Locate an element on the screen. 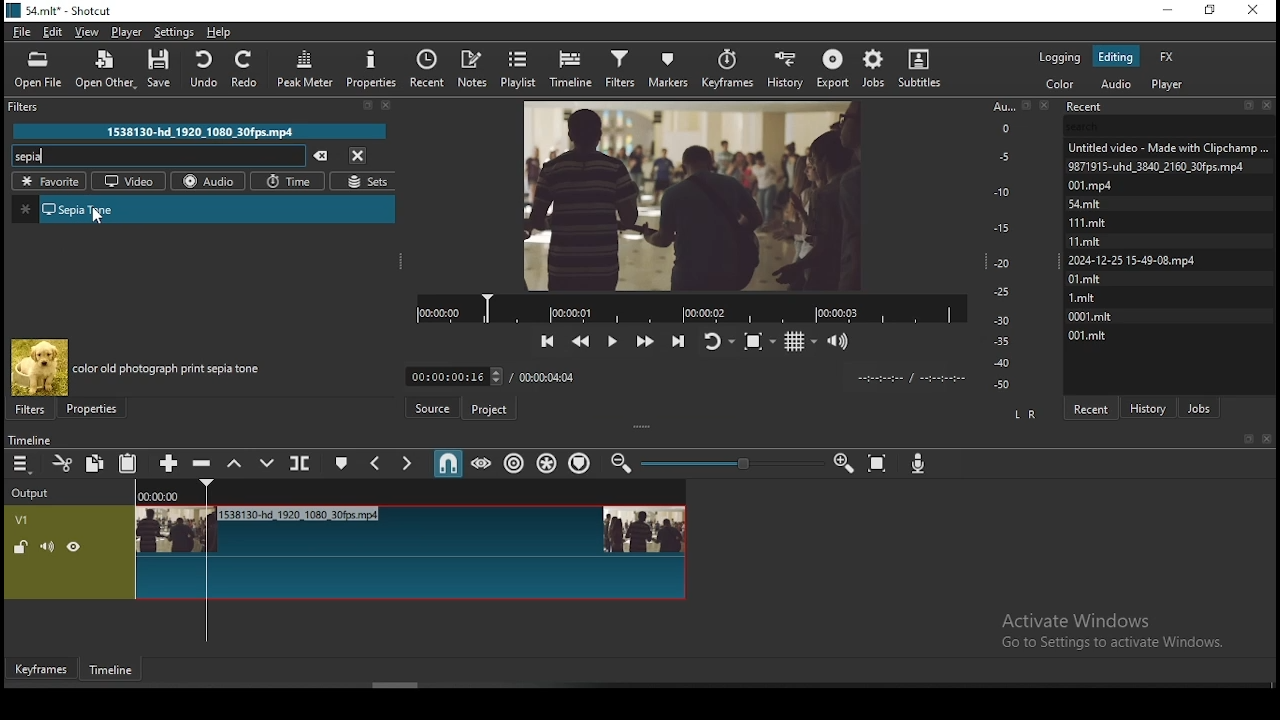  player is located at coordinates (1167, 85).